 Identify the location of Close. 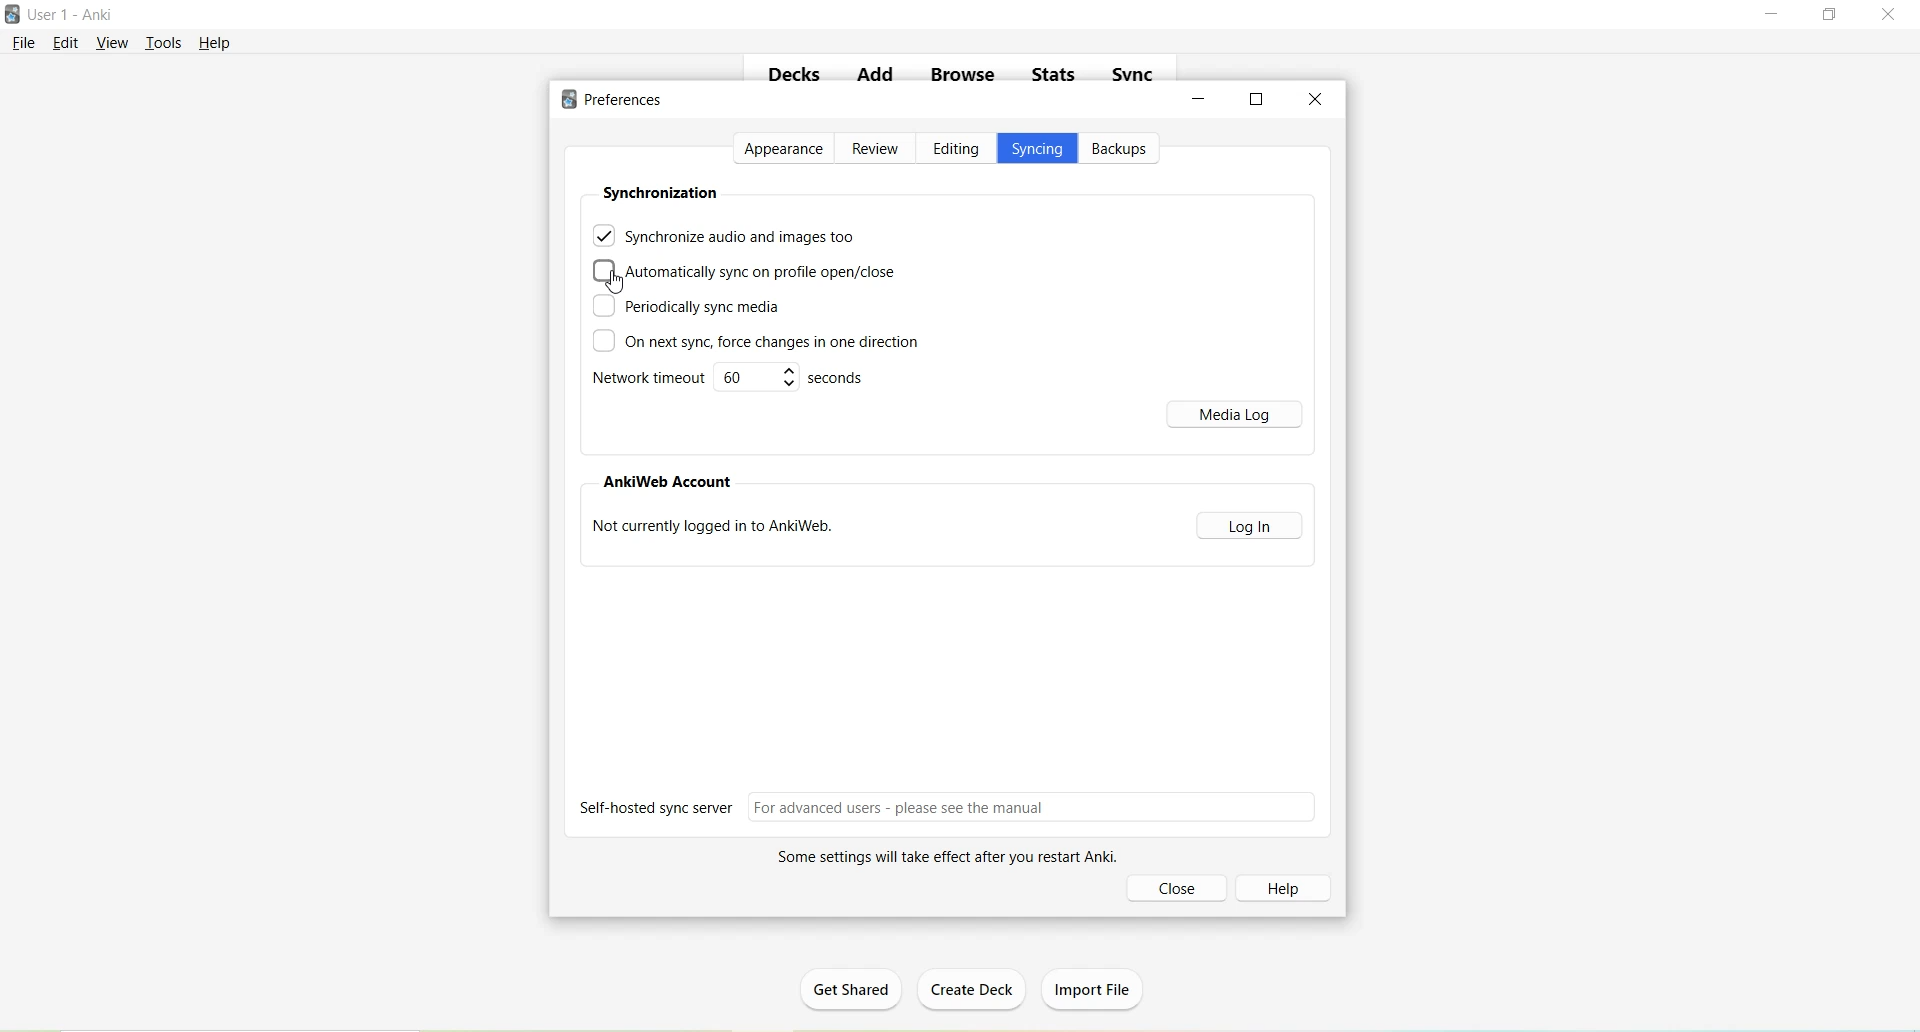
(1893, 15).